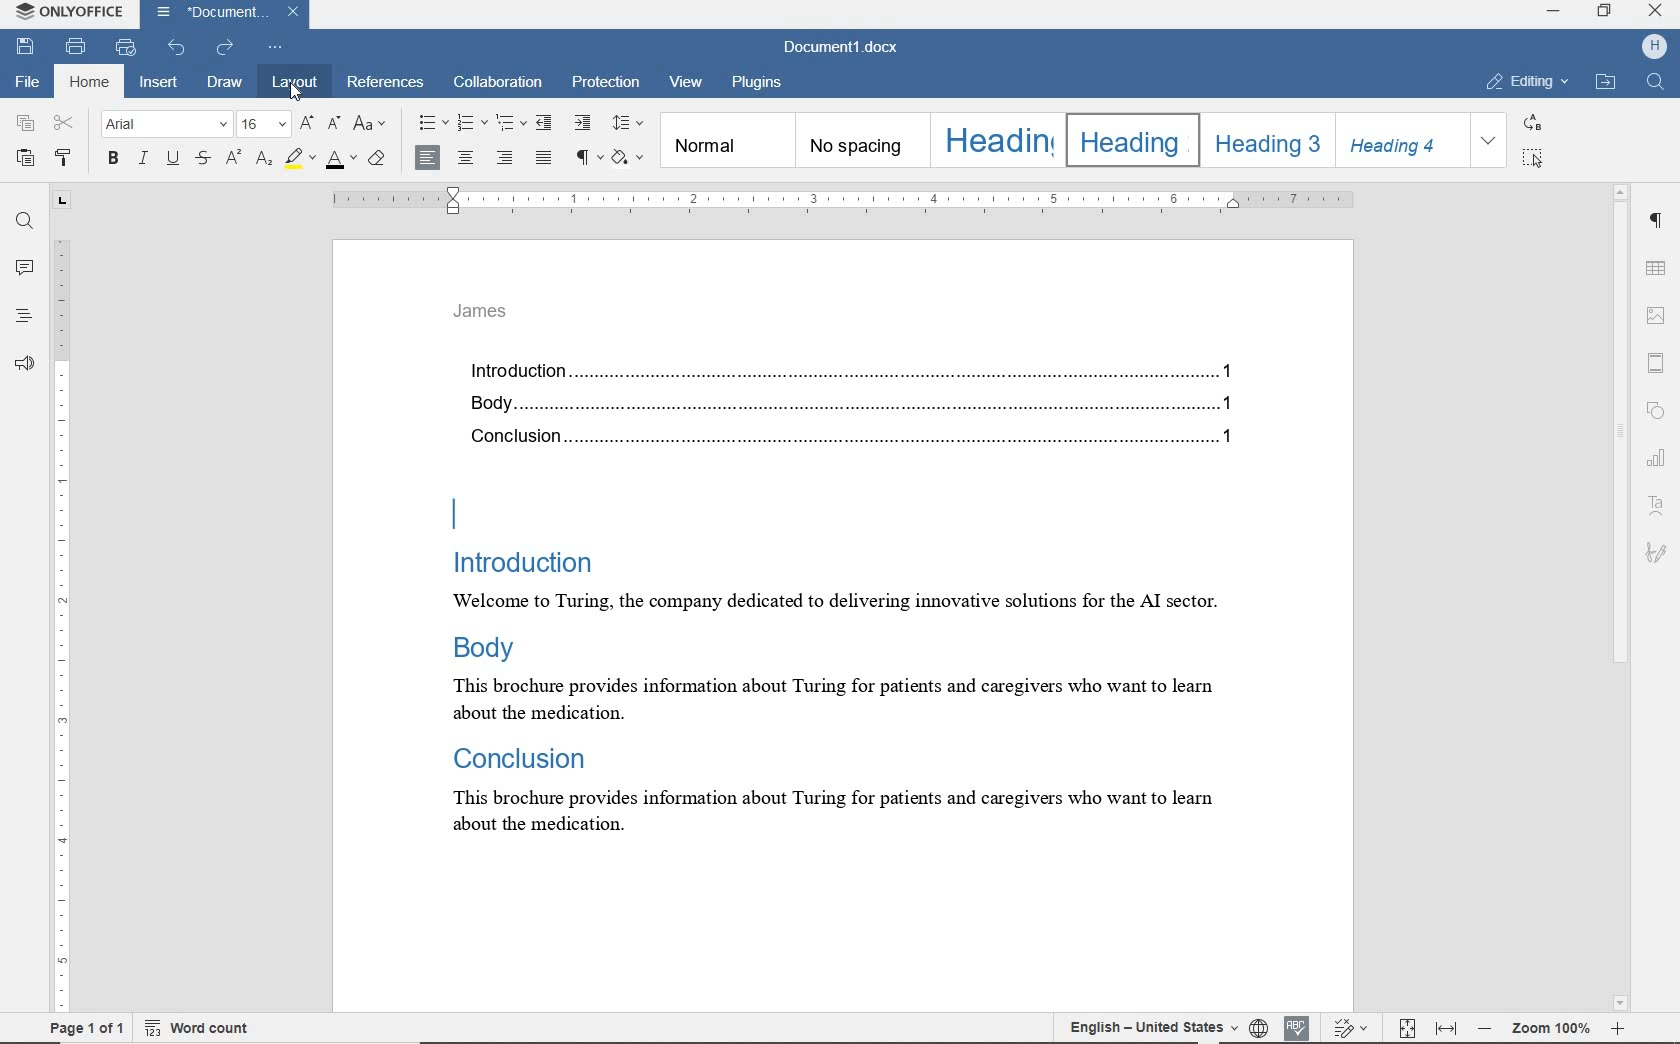 The width and height of the screenshot is (1680, 1044). I want to click on track changes, so click(1353, 1027).